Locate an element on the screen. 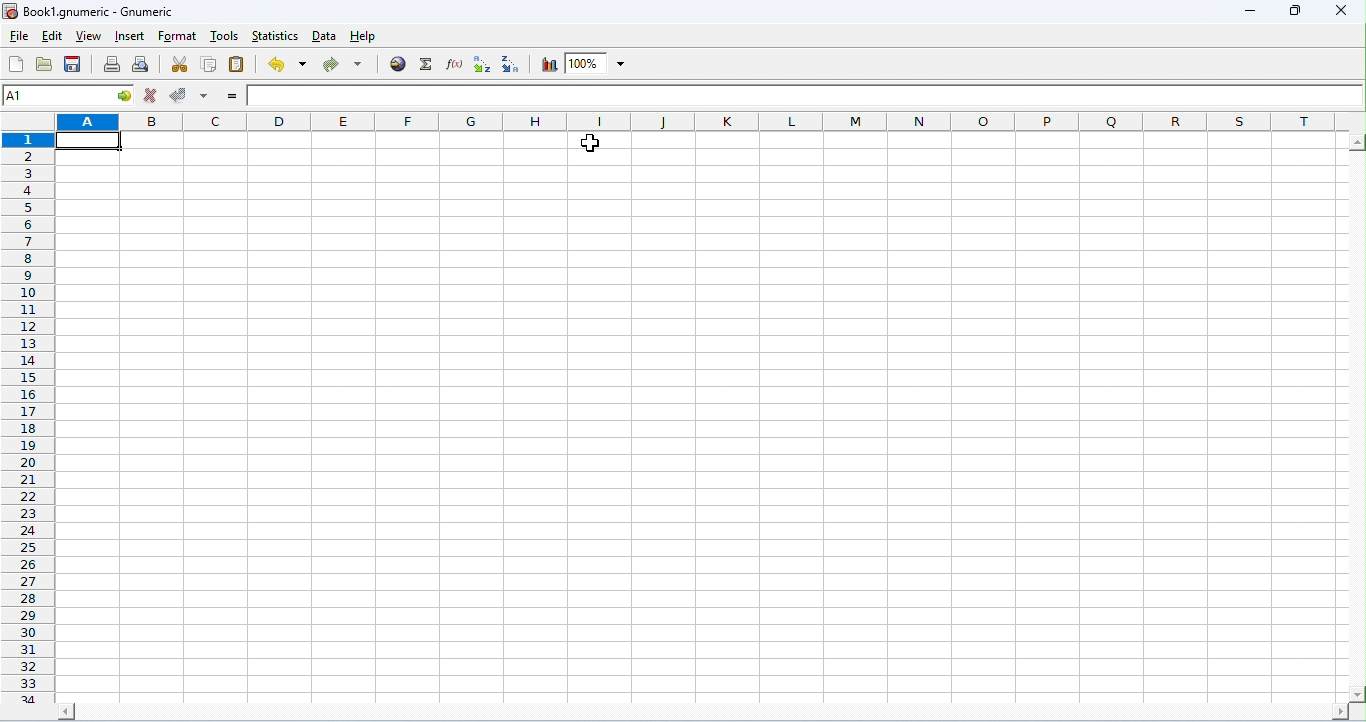  new is located at coordinates (17, 64).